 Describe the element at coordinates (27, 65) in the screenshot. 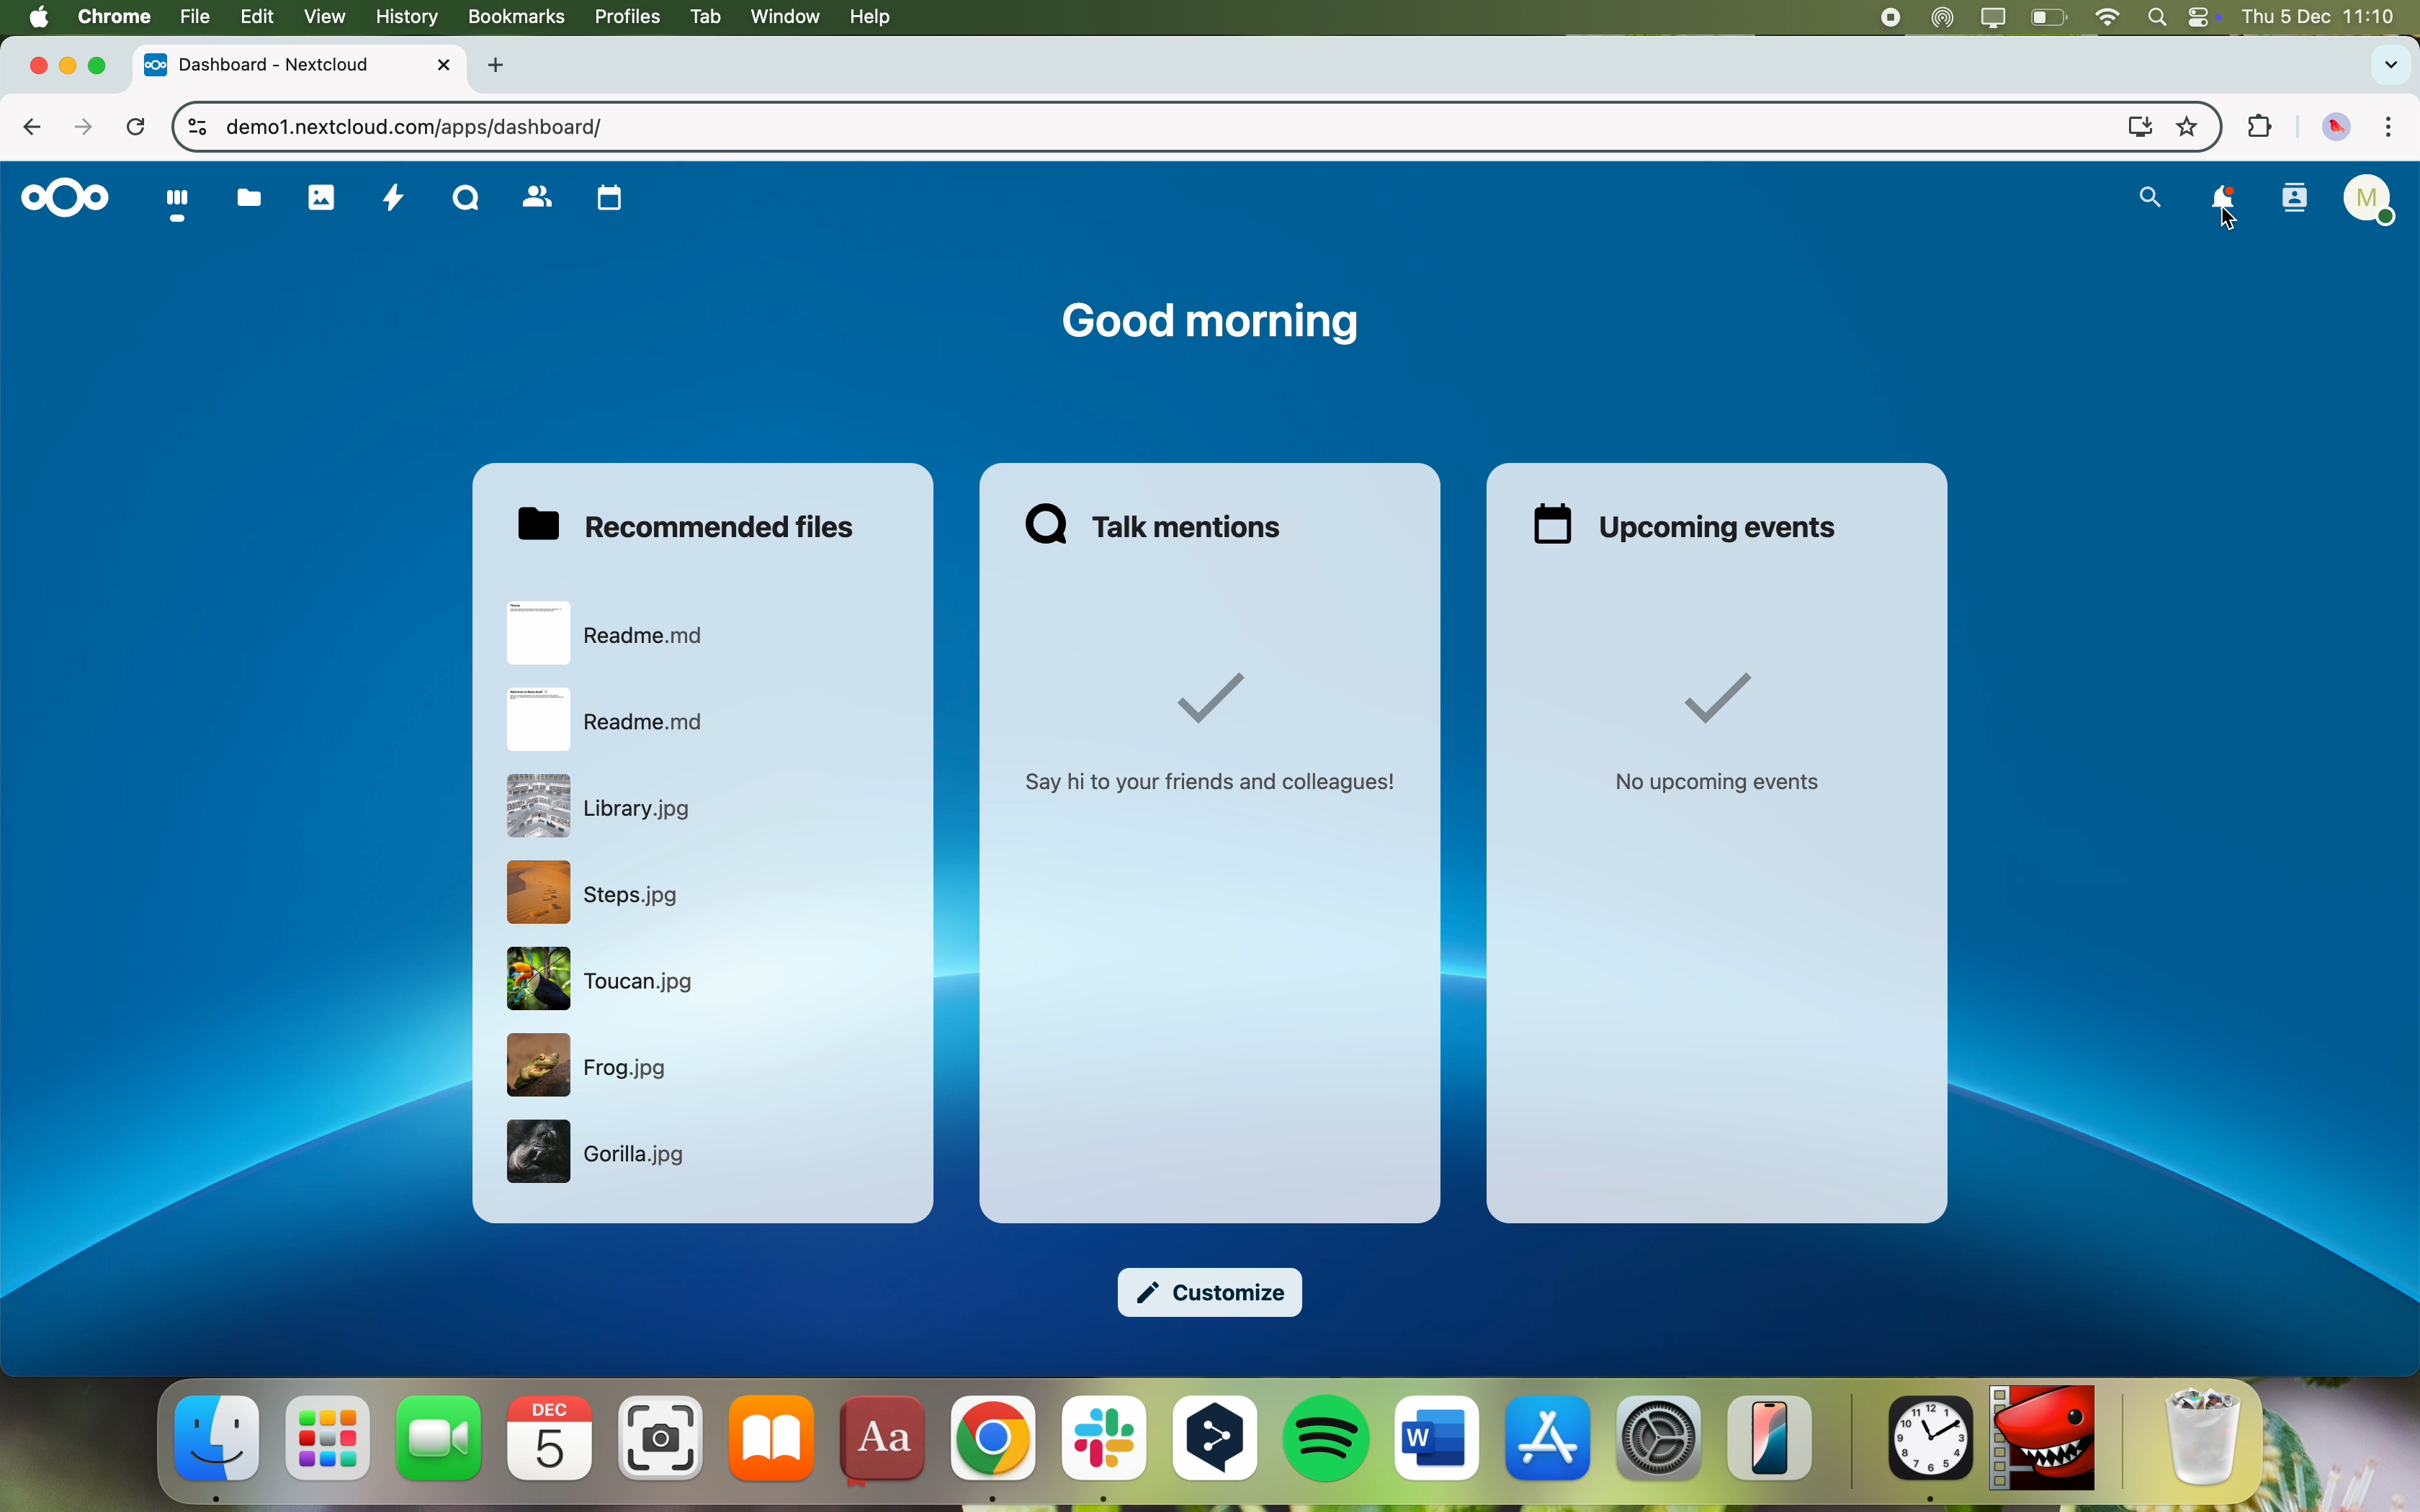

I see `close tab` at that location.